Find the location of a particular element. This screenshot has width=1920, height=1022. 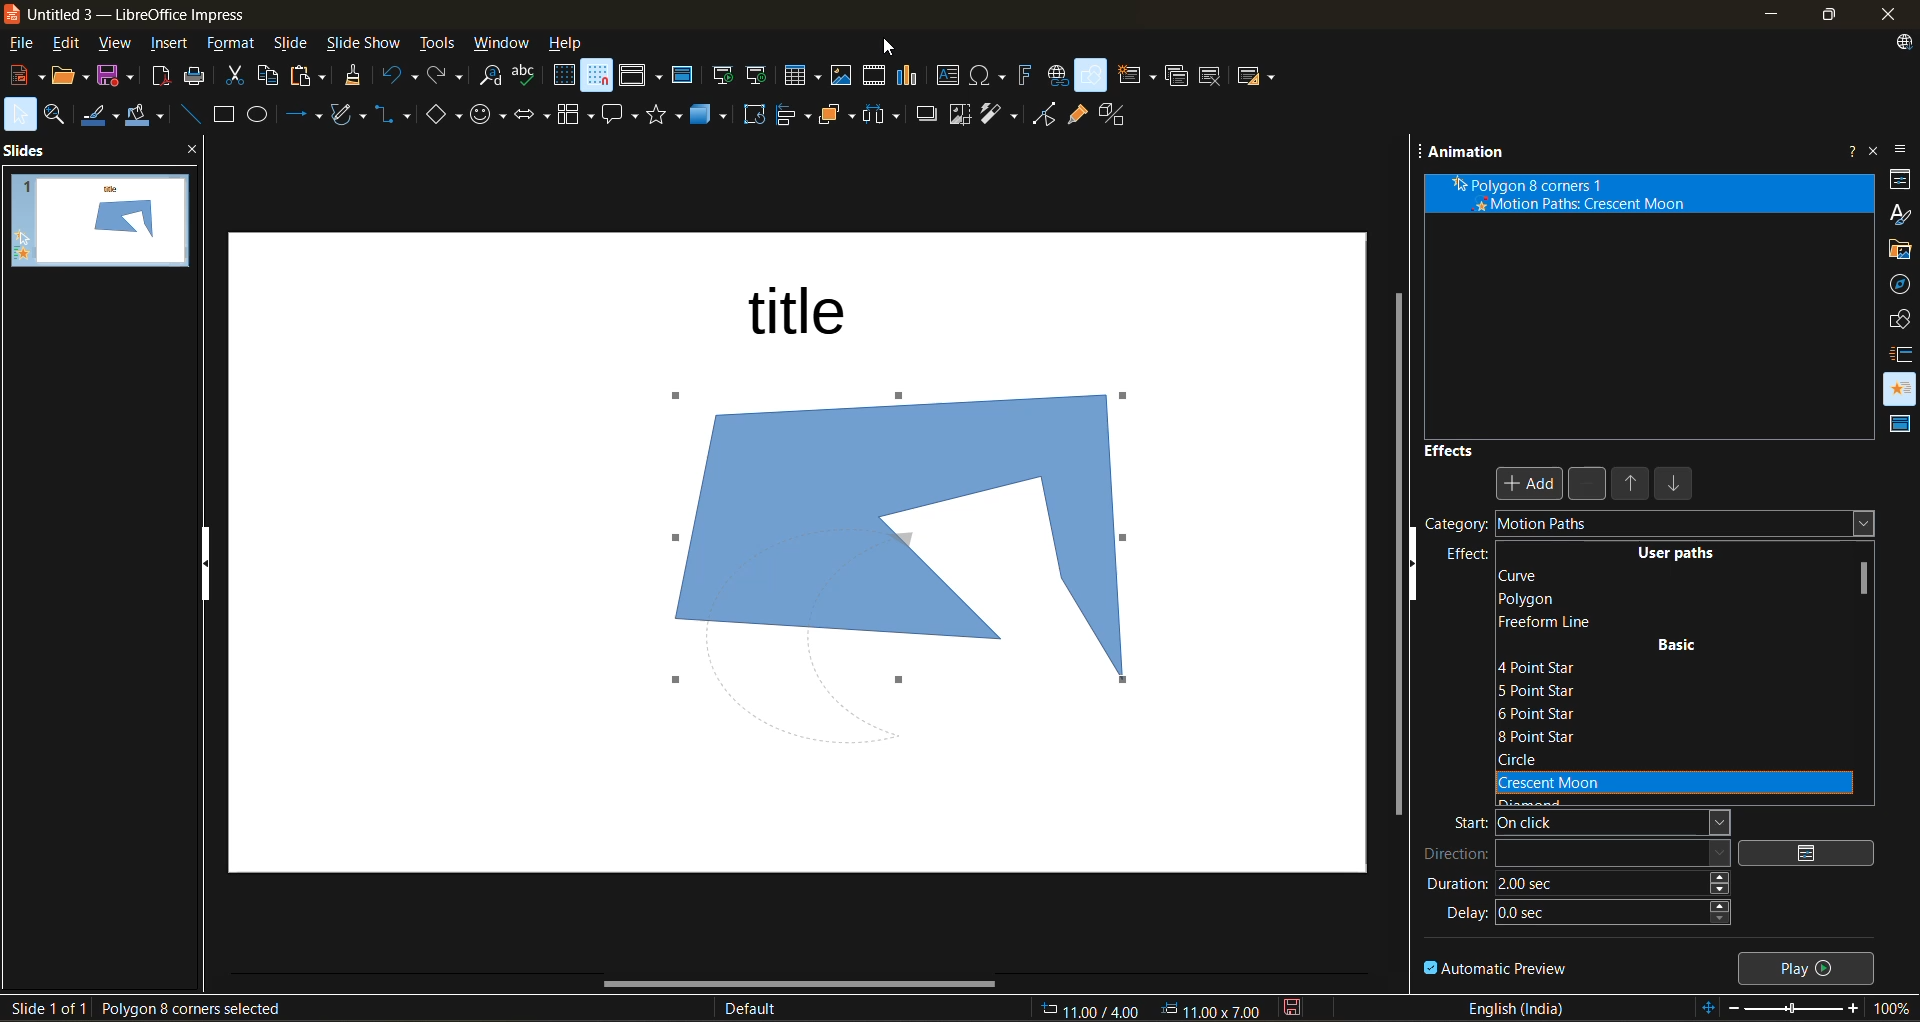

delete slide is located at coordinates (1212, 80).